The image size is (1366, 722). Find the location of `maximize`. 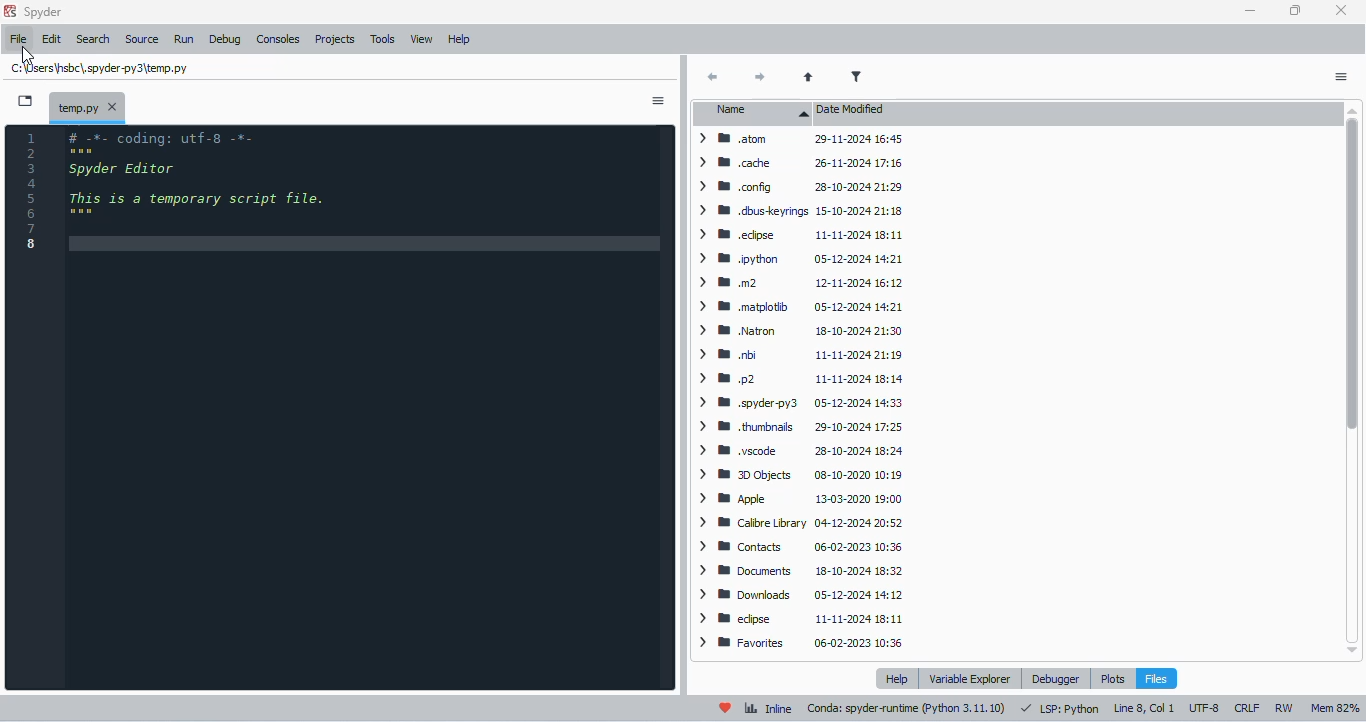

maximize is located at coordinates (1297, 10).